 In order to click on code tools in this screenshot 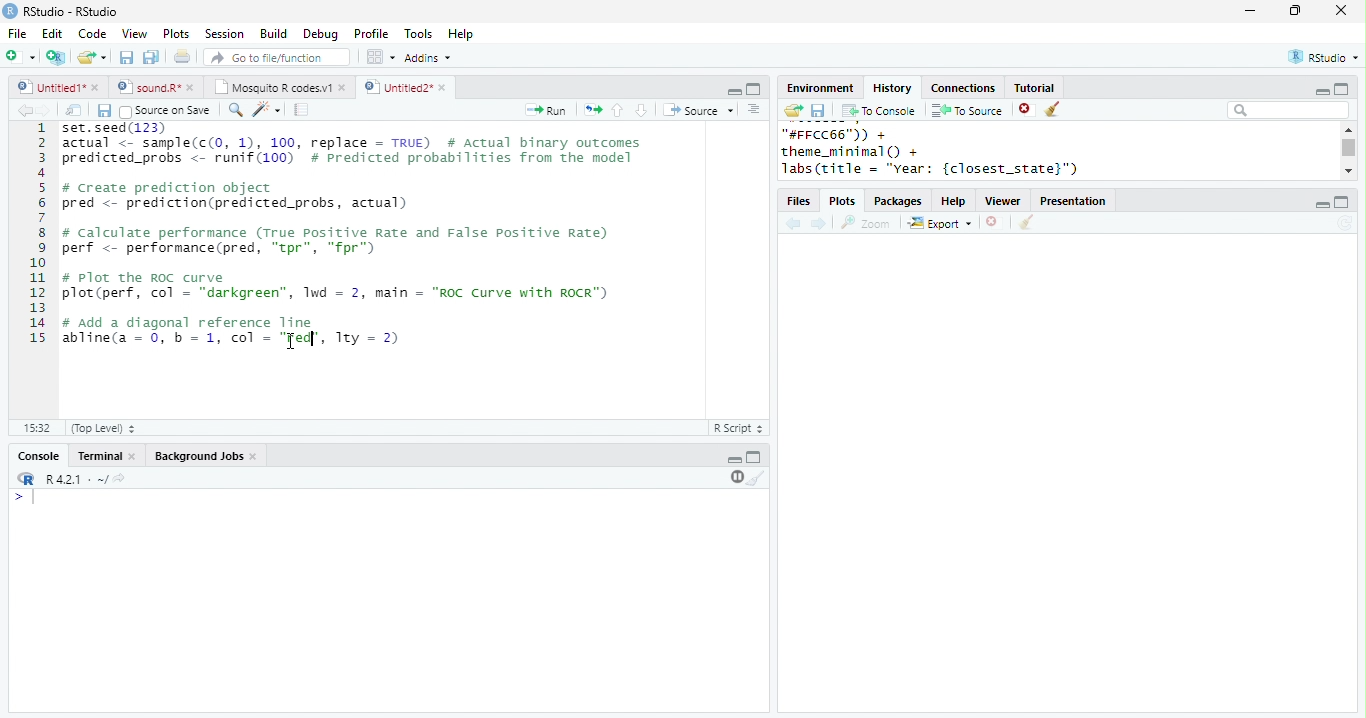, I will do `click(267, 109)`.